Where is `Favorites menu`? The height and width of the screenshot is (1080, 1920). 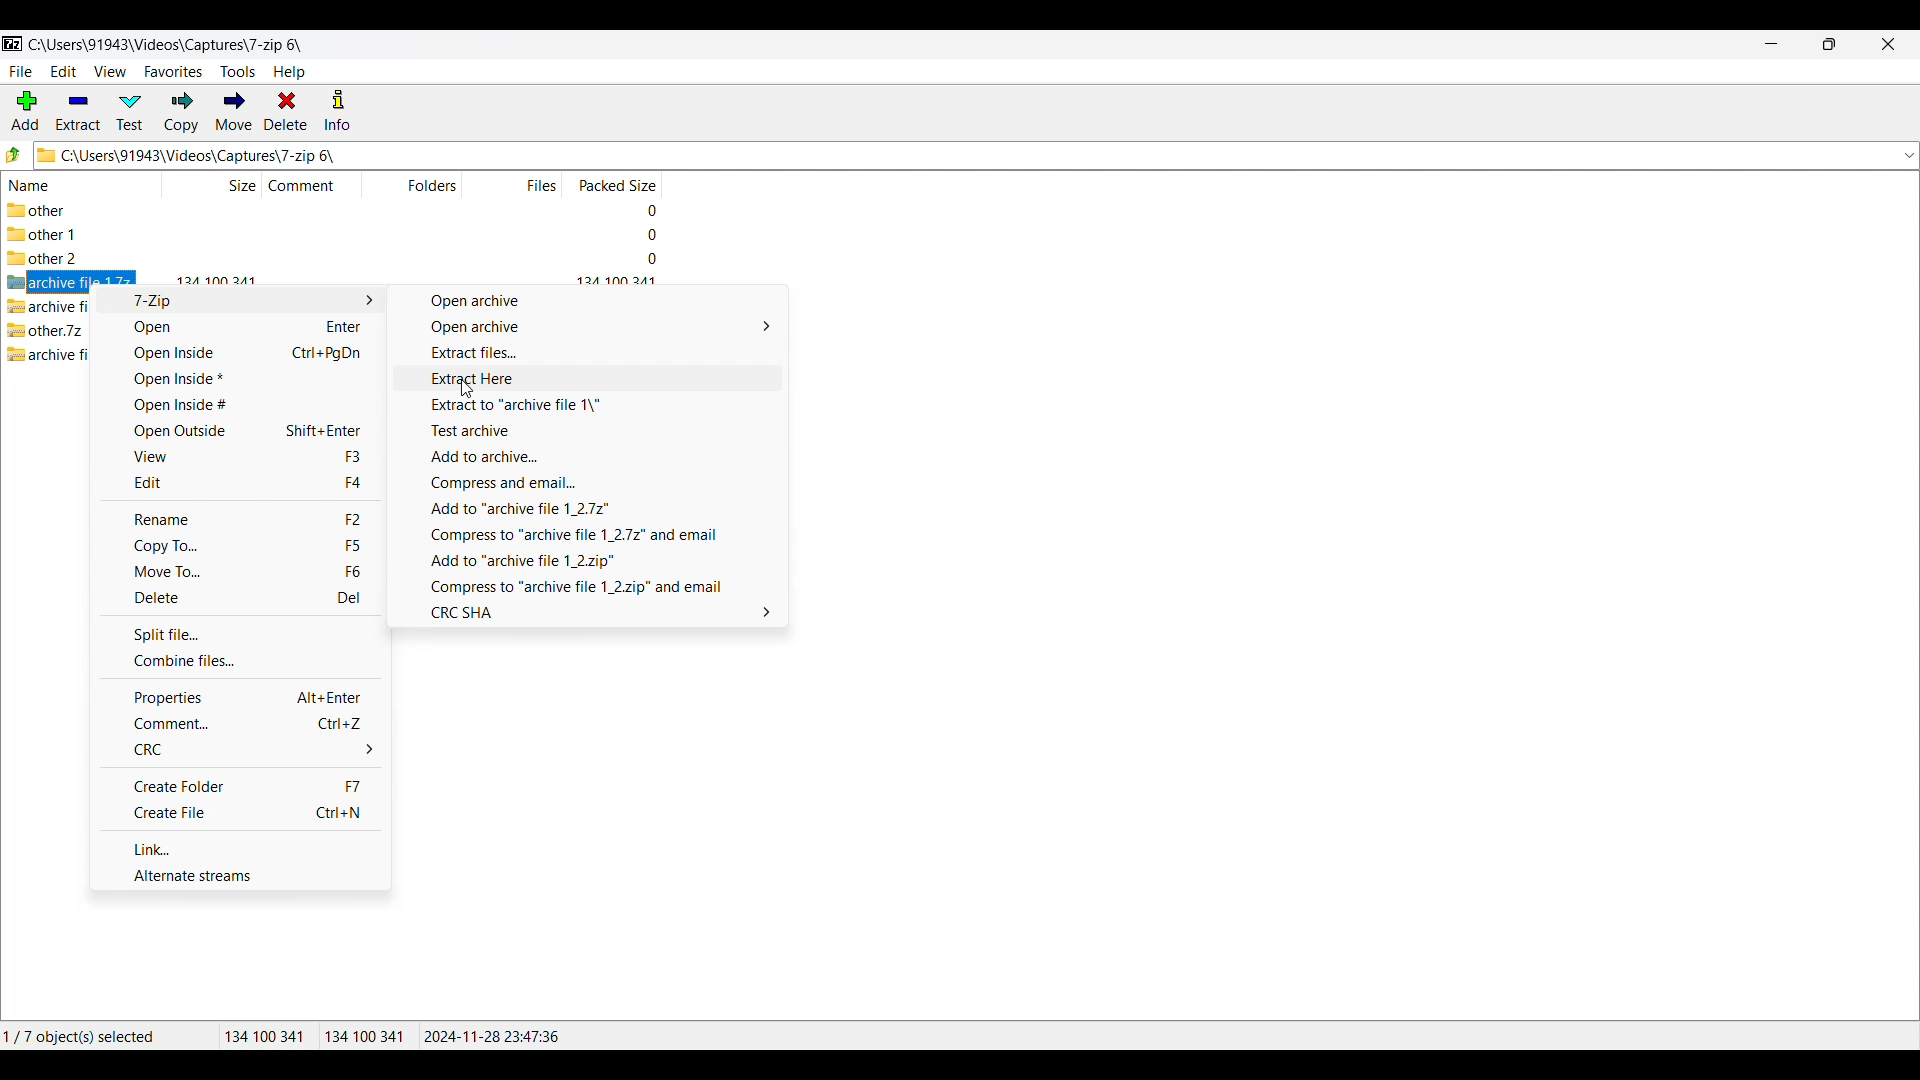
Favorites menu is located at coordinates (173, 72).